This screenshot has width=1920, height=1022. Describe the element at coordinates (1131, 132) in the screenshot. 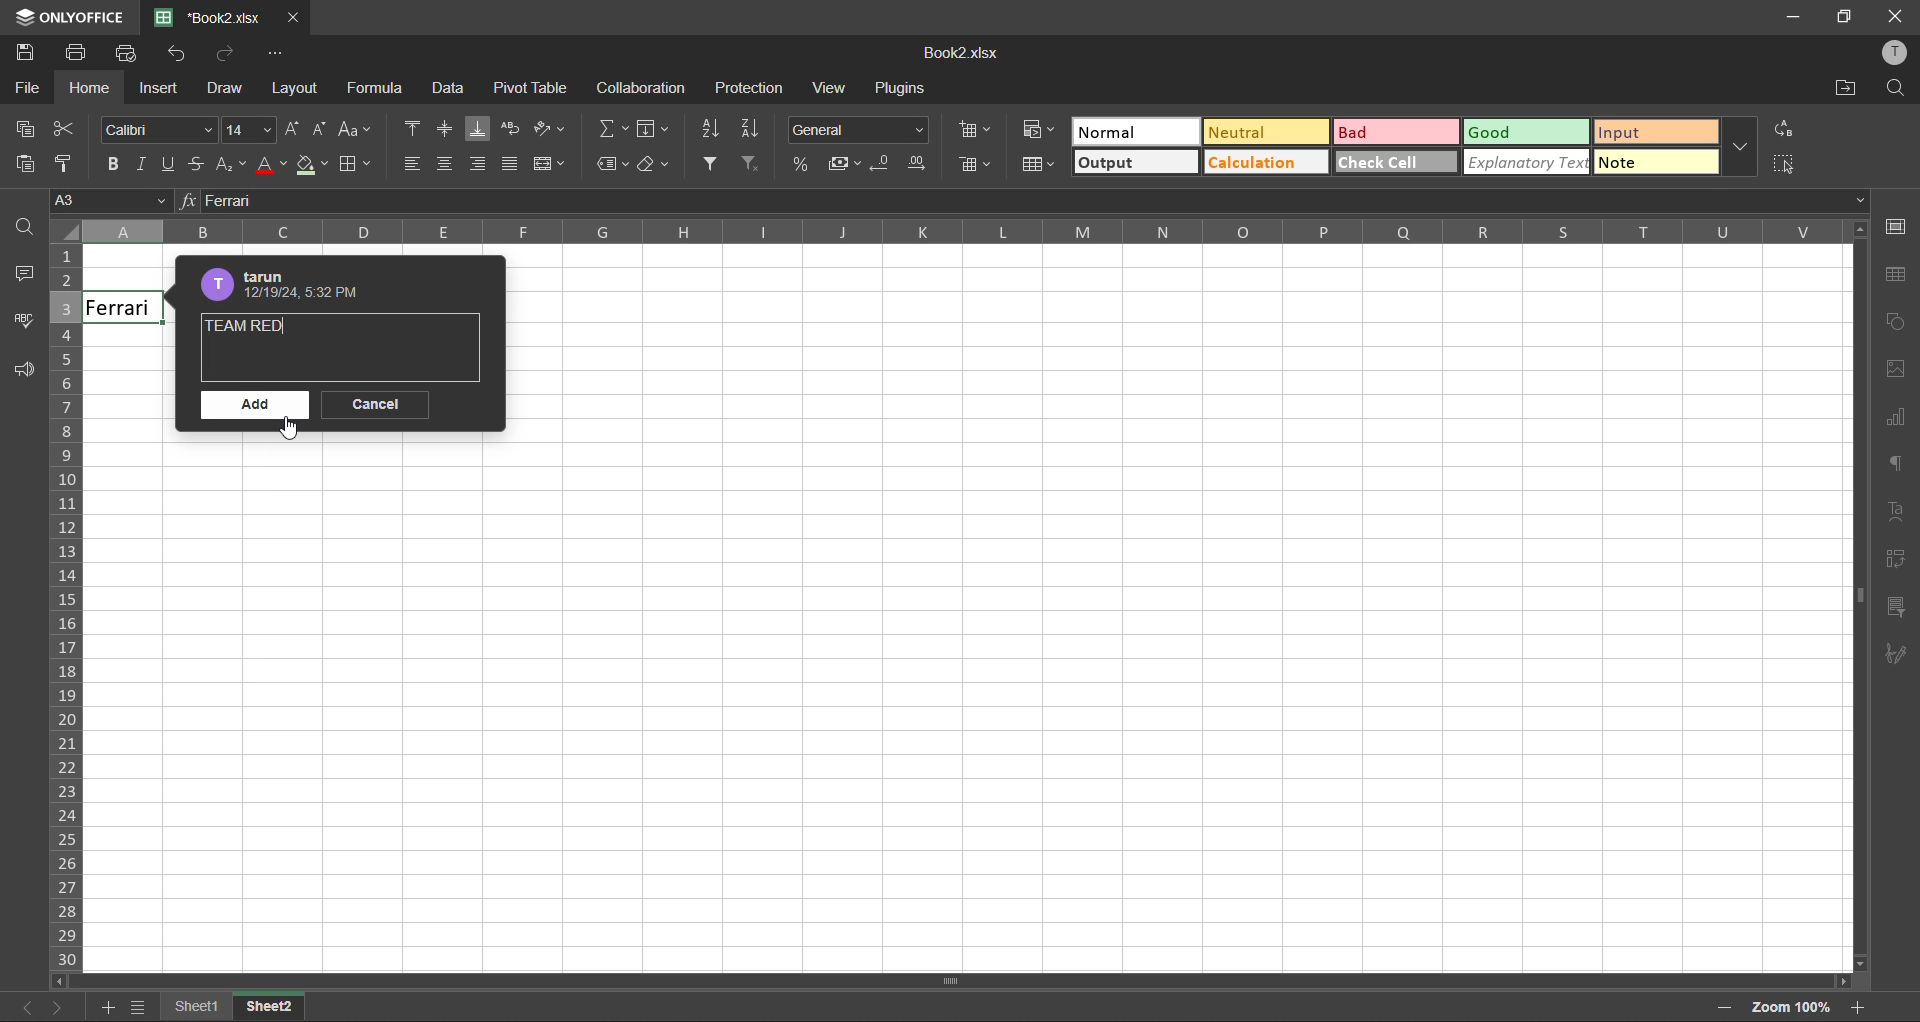

I see `normal` at that location.